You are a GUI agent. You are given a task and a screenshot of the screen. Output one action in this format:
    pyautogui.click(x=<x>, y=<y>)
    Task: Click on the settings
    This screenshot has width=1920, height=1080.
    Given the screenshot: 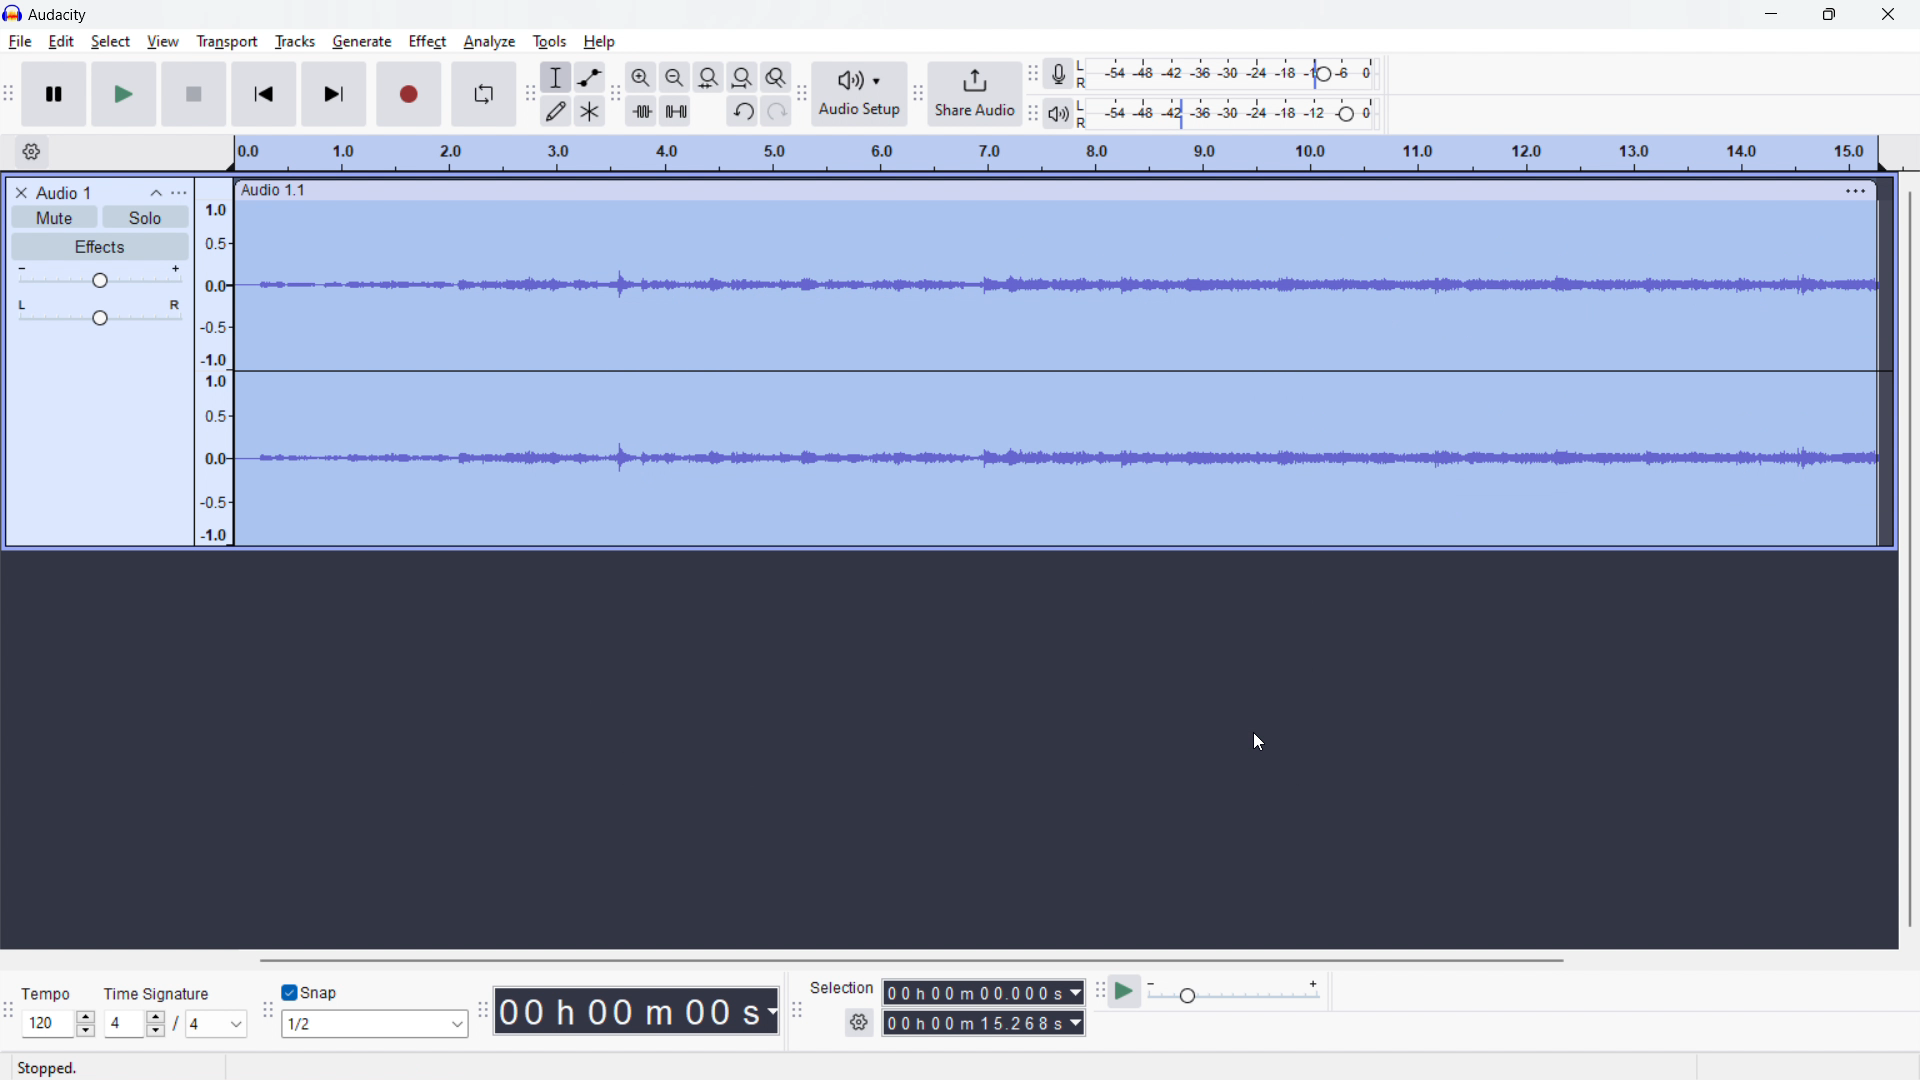 What is the action you would take?
    pyautogui.click(x=858, y=1023)
    